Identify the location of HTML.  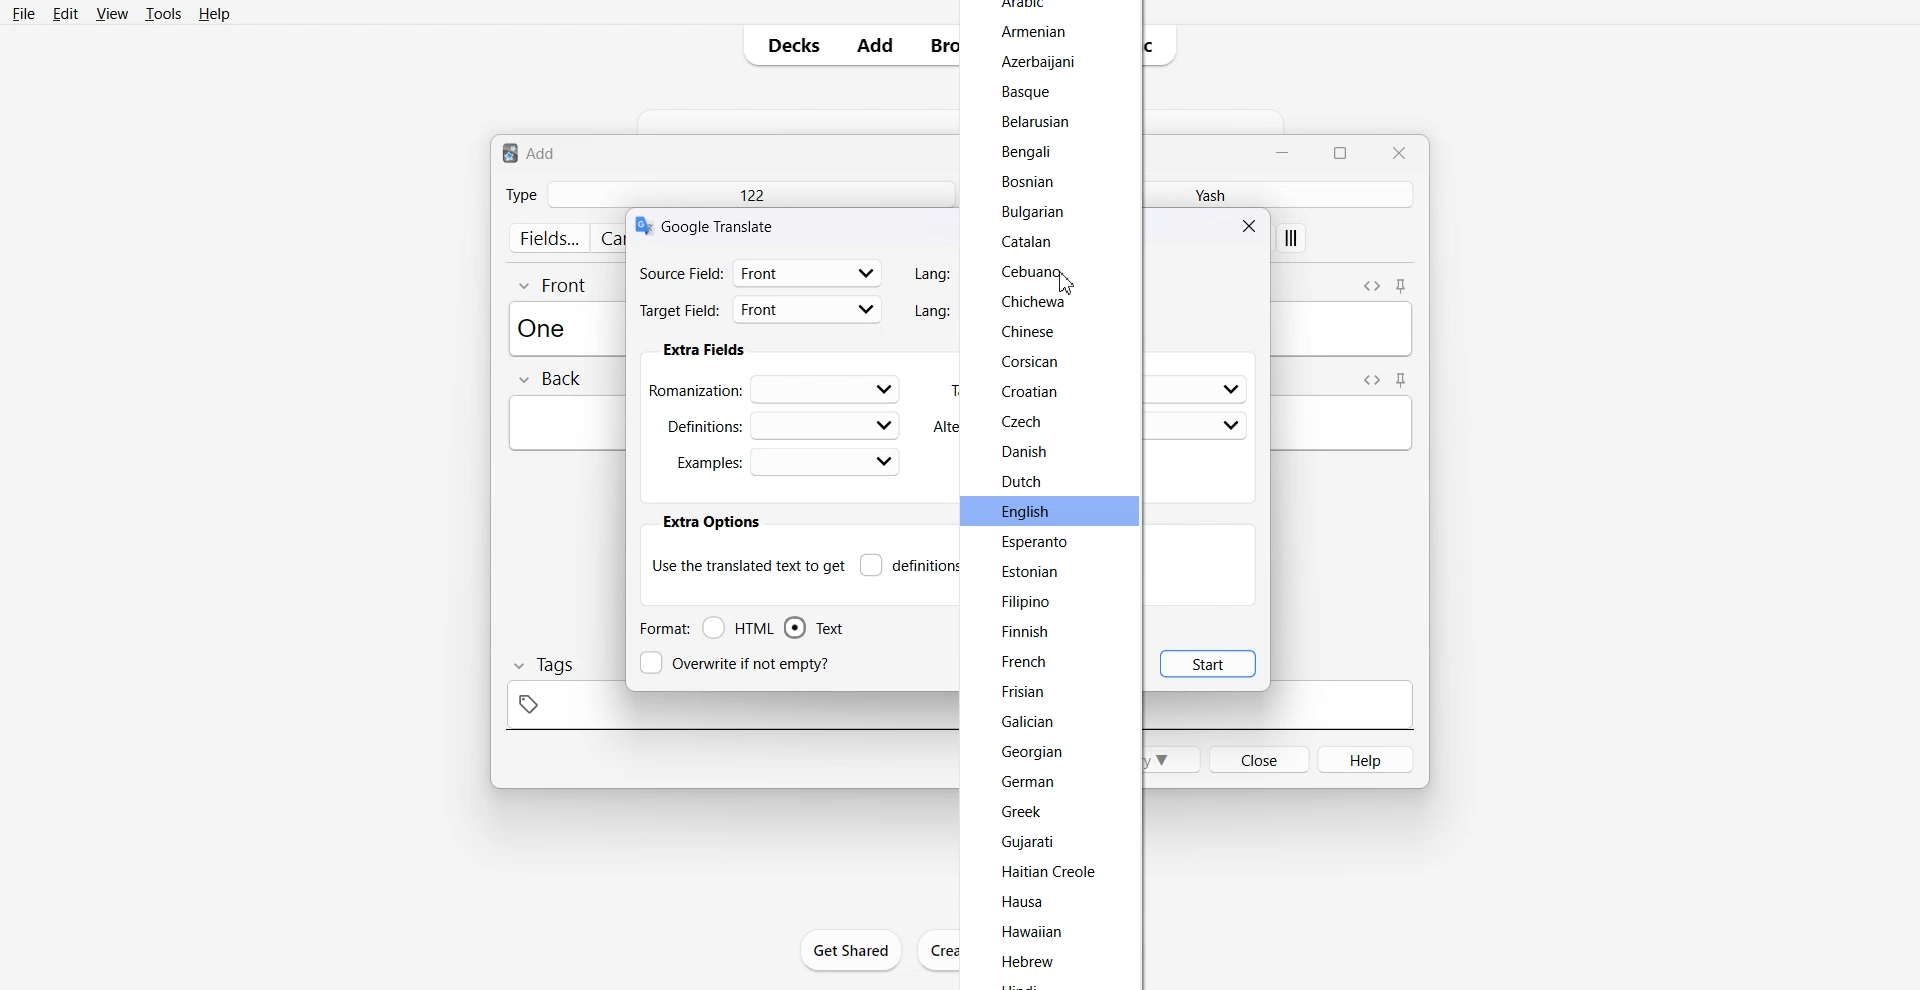
(739, 628).